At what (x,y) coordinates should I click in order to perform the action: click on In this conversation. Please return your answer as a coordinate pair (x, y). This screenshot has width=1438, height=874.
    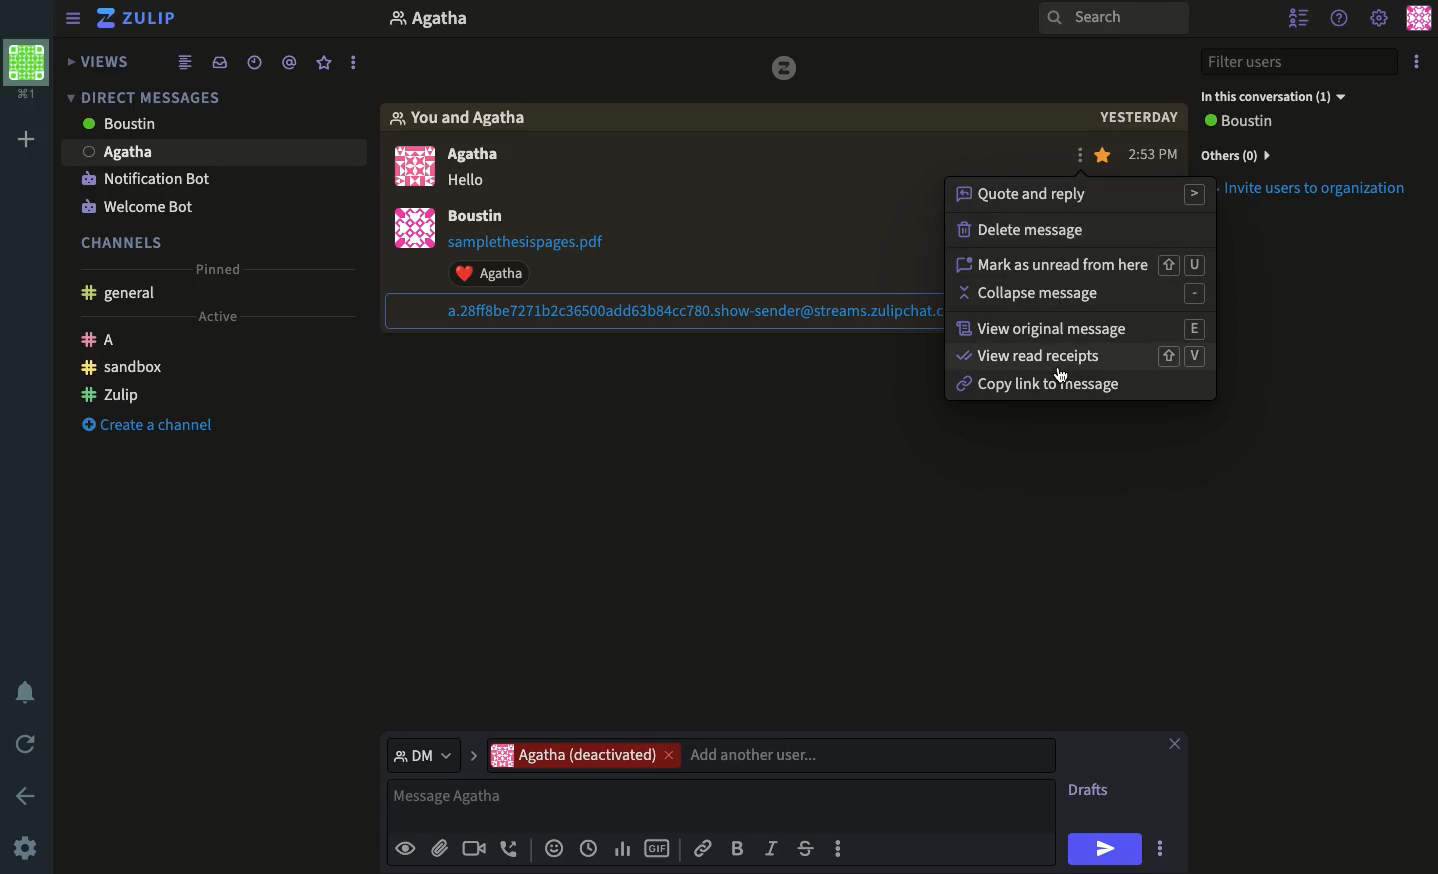
    Looking at the image, I should click on (1273, 97).